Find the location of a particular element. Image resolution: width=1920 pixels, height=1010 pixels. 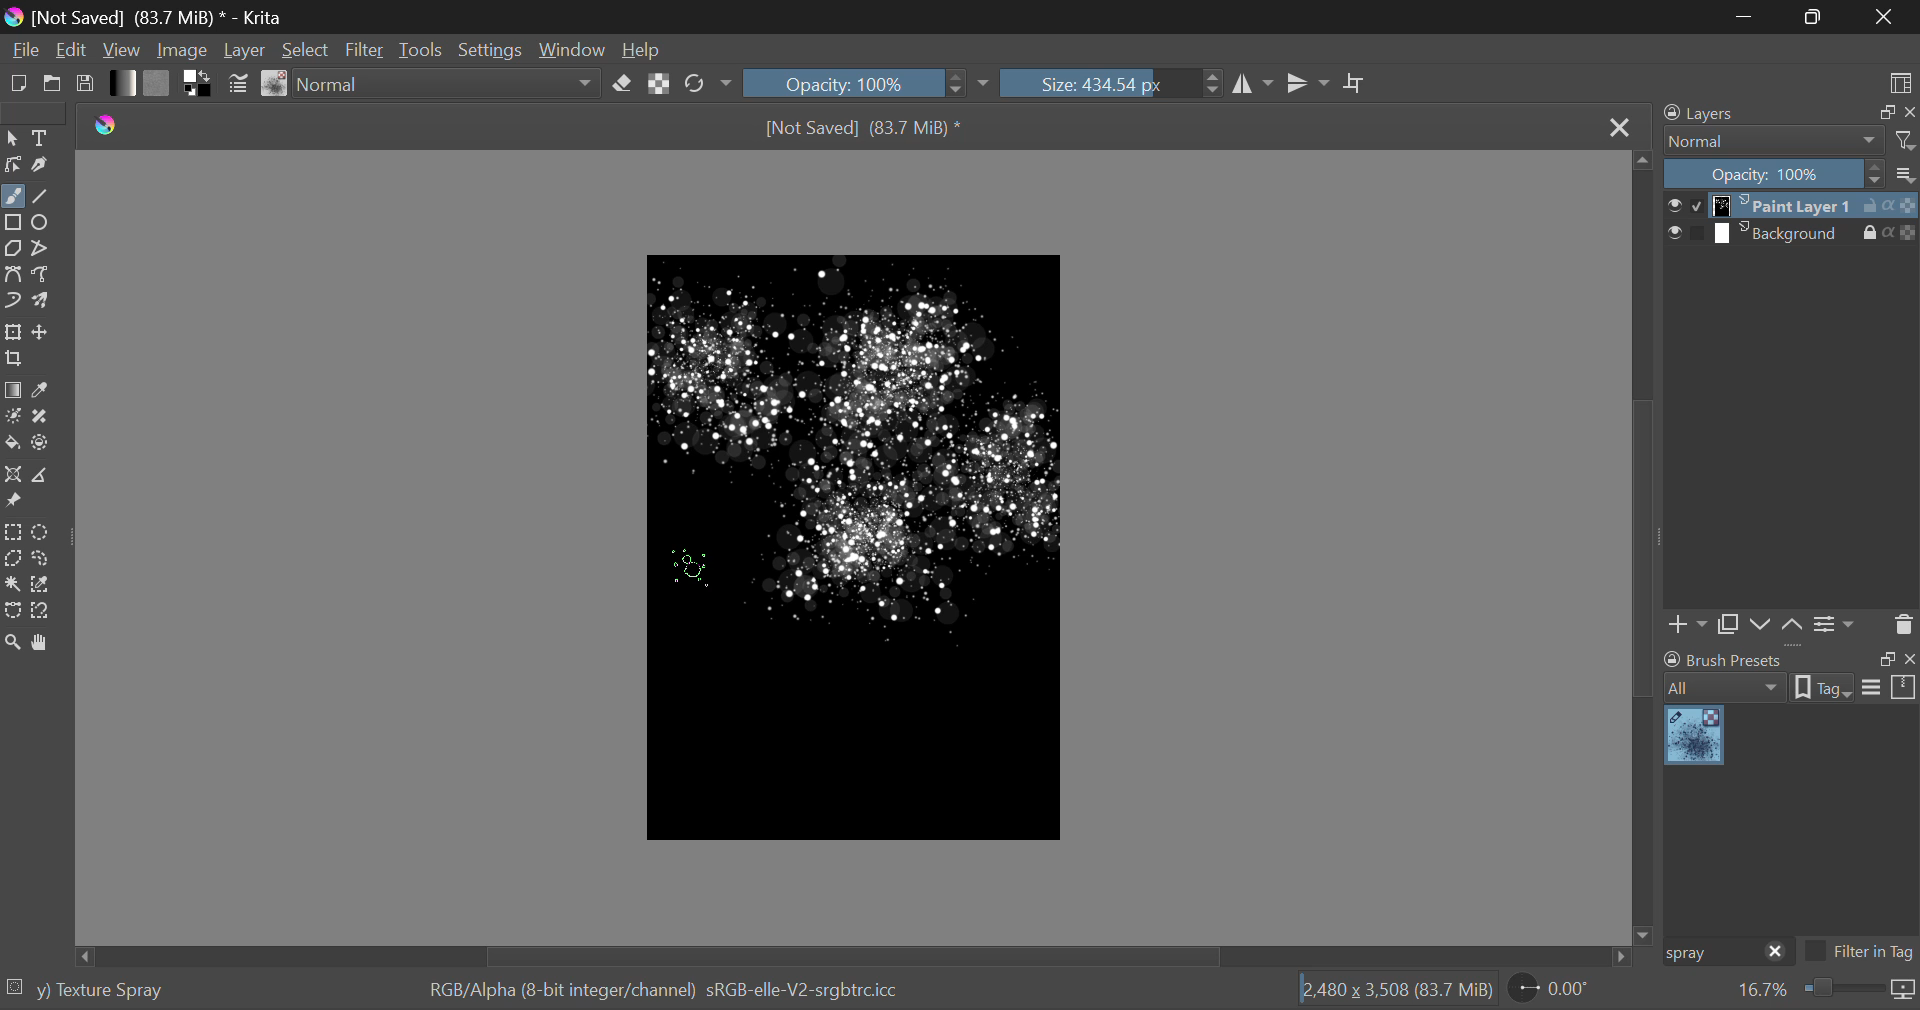

File is located at coordinates (24, 48).